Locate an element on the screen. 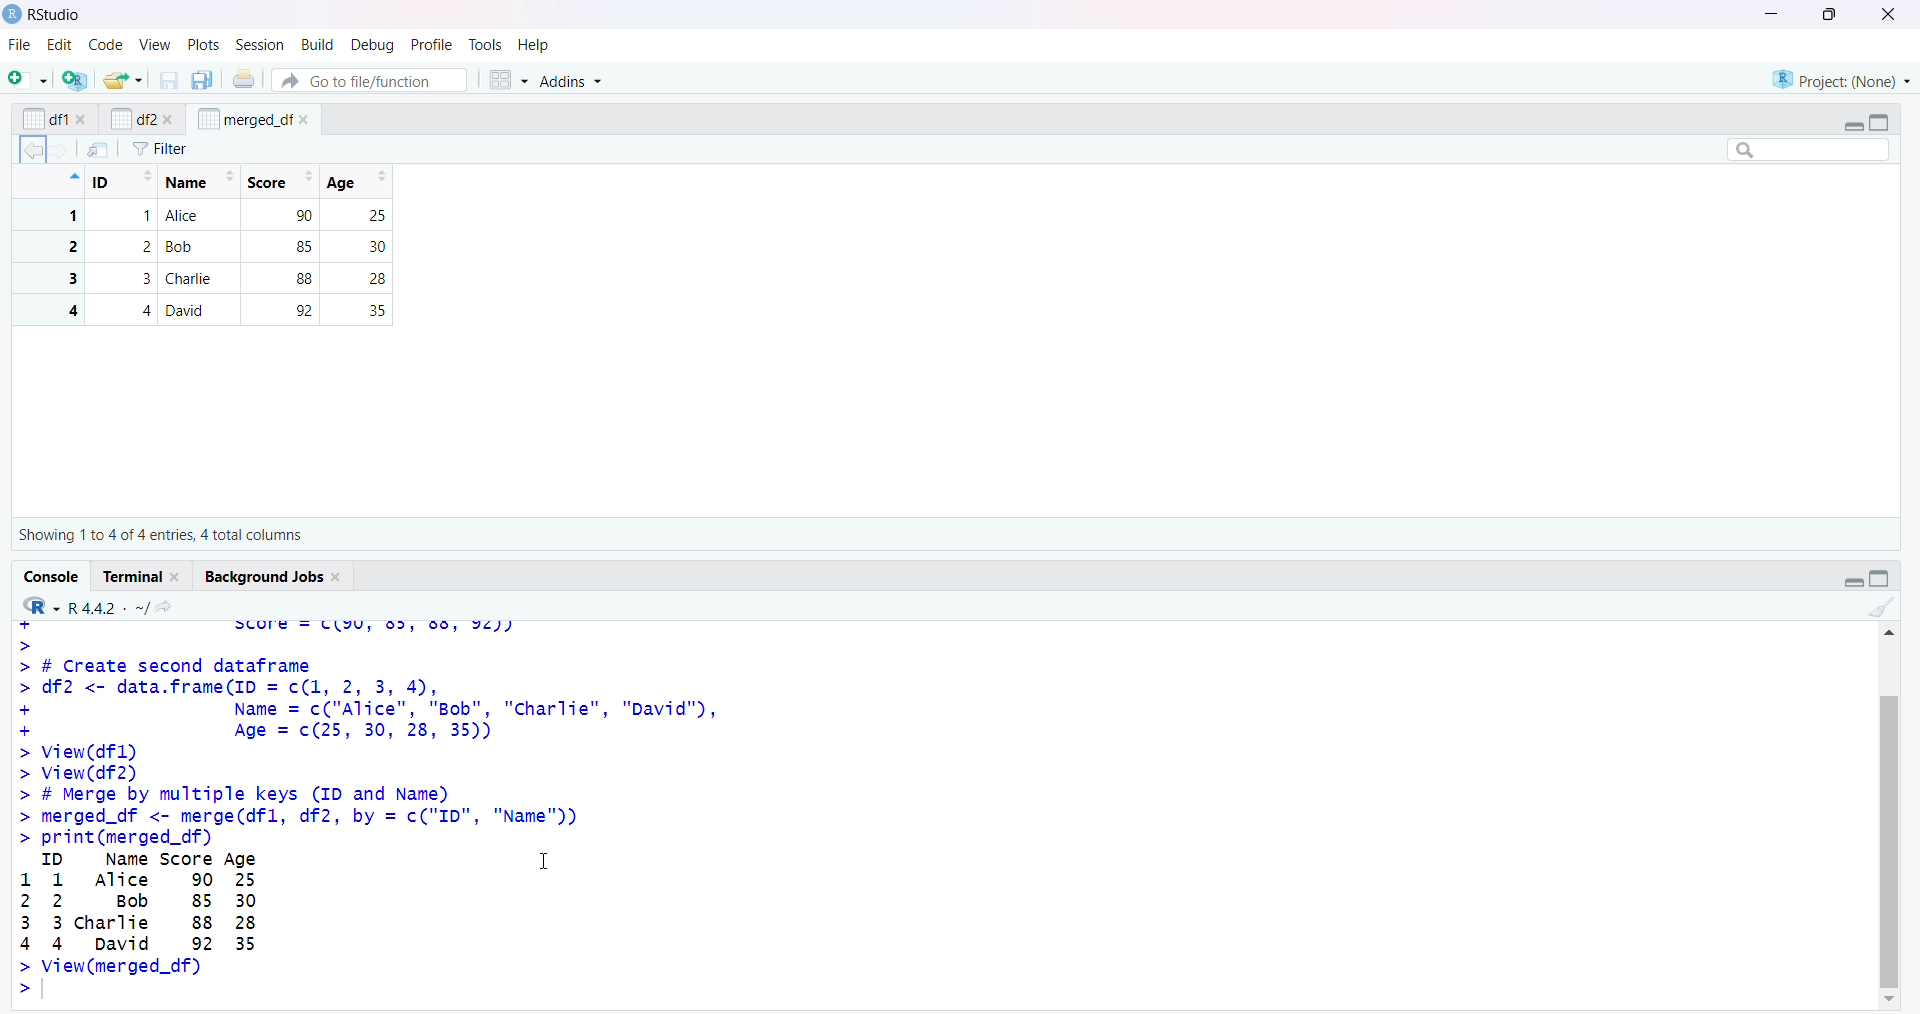 The width and height of the screenshot is (1920, 1014). close is located at coordinates (339, 578).